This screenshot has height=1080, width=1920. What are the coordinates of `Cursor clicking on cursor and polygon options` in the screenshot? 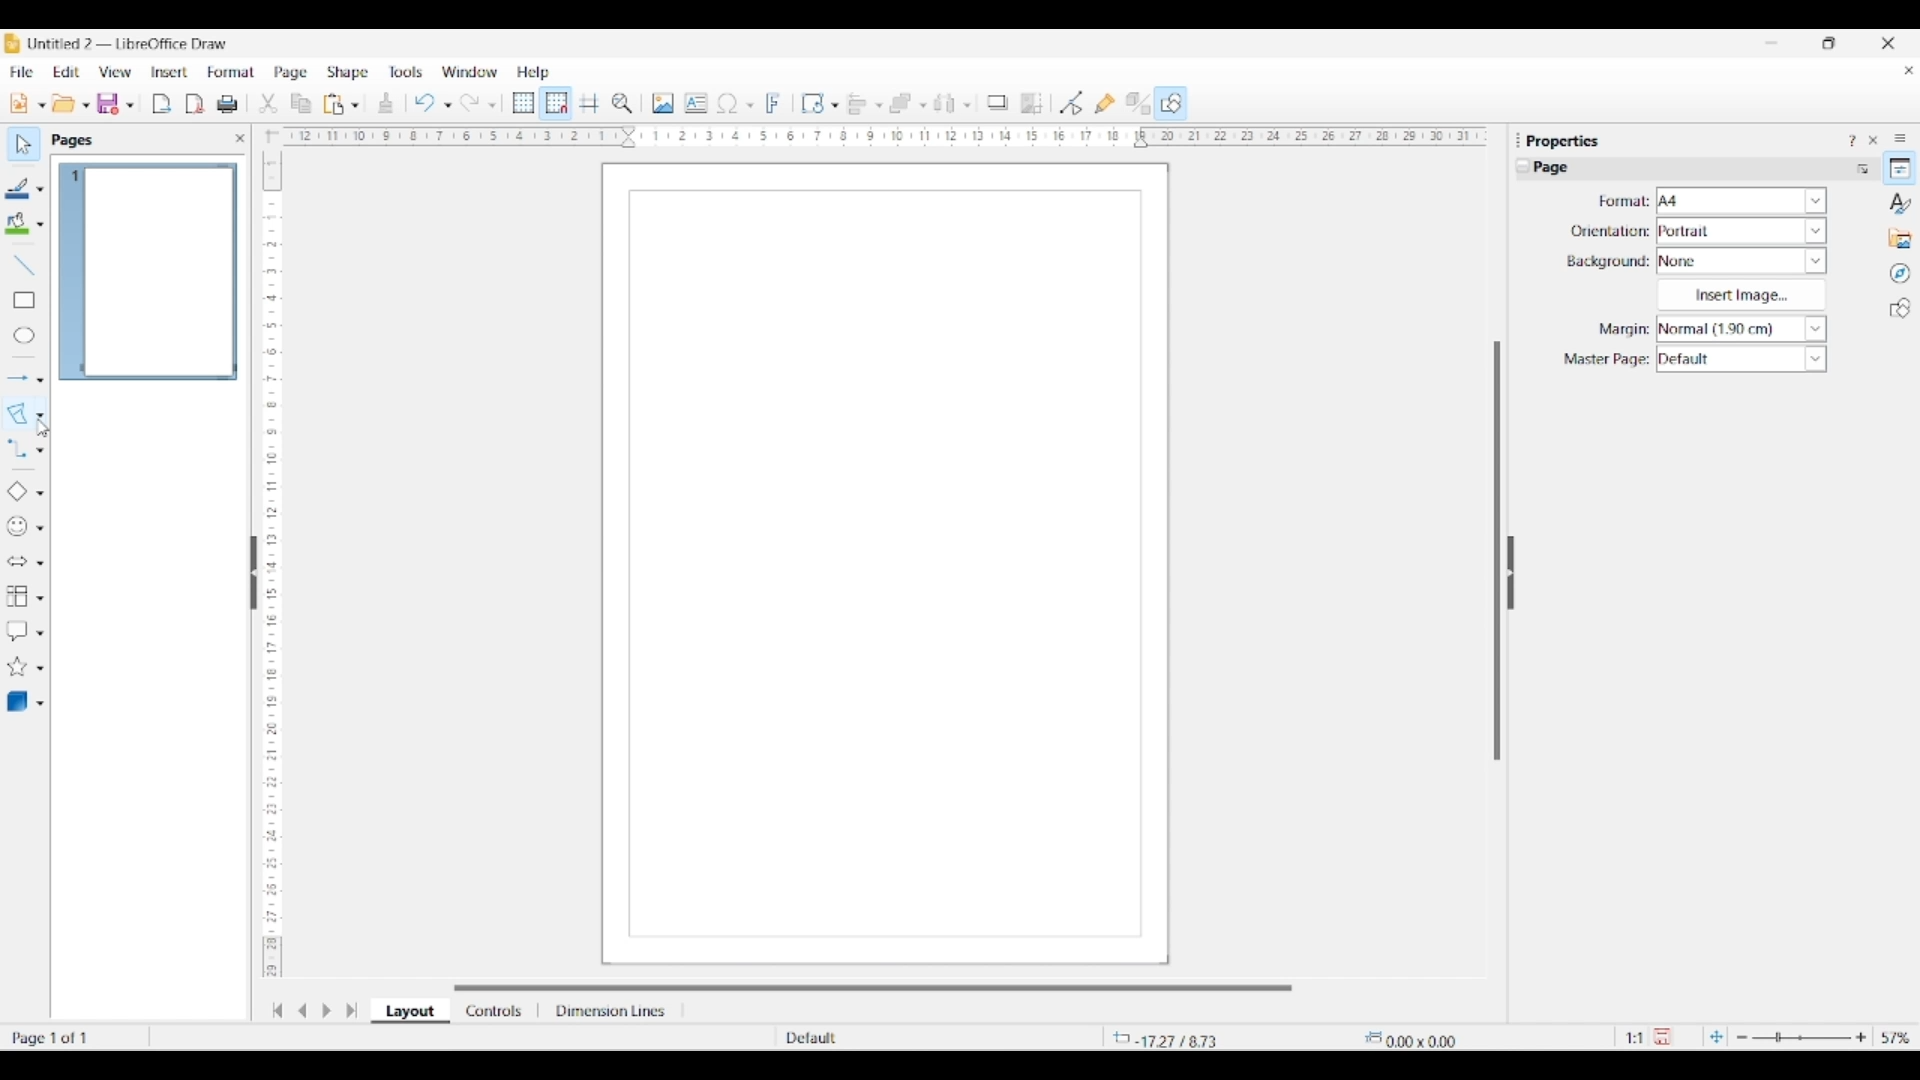 It's located at (45, 428).